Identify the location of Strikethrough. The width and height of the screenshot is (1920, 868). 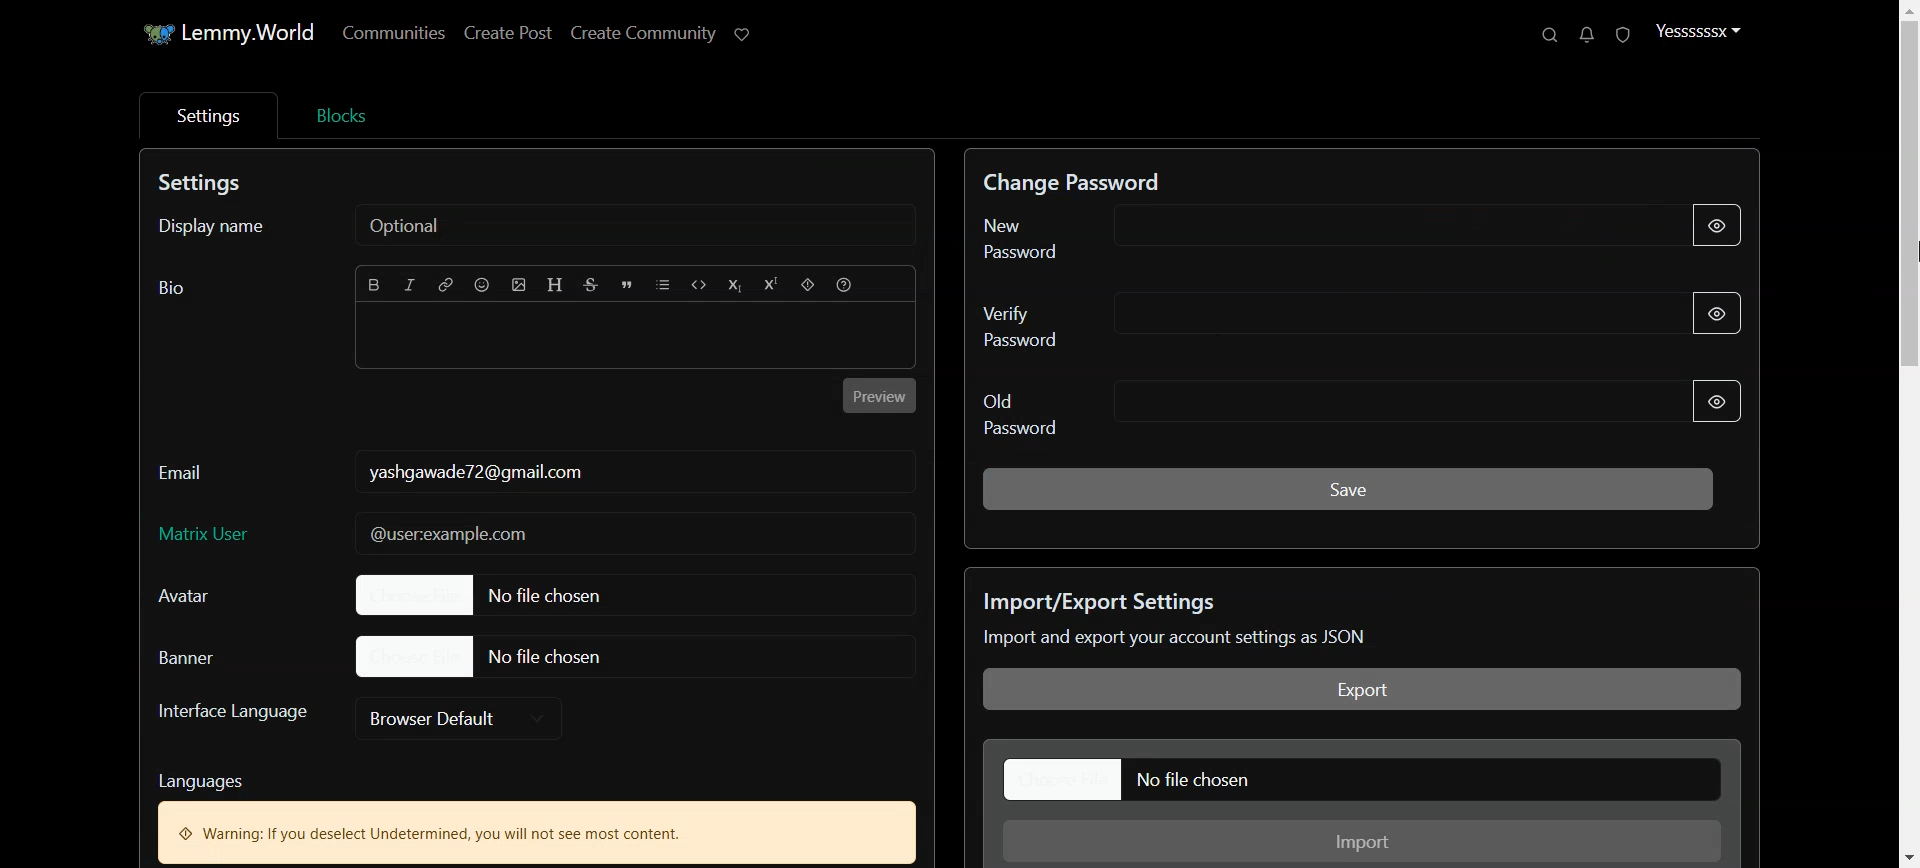
(591, 285).